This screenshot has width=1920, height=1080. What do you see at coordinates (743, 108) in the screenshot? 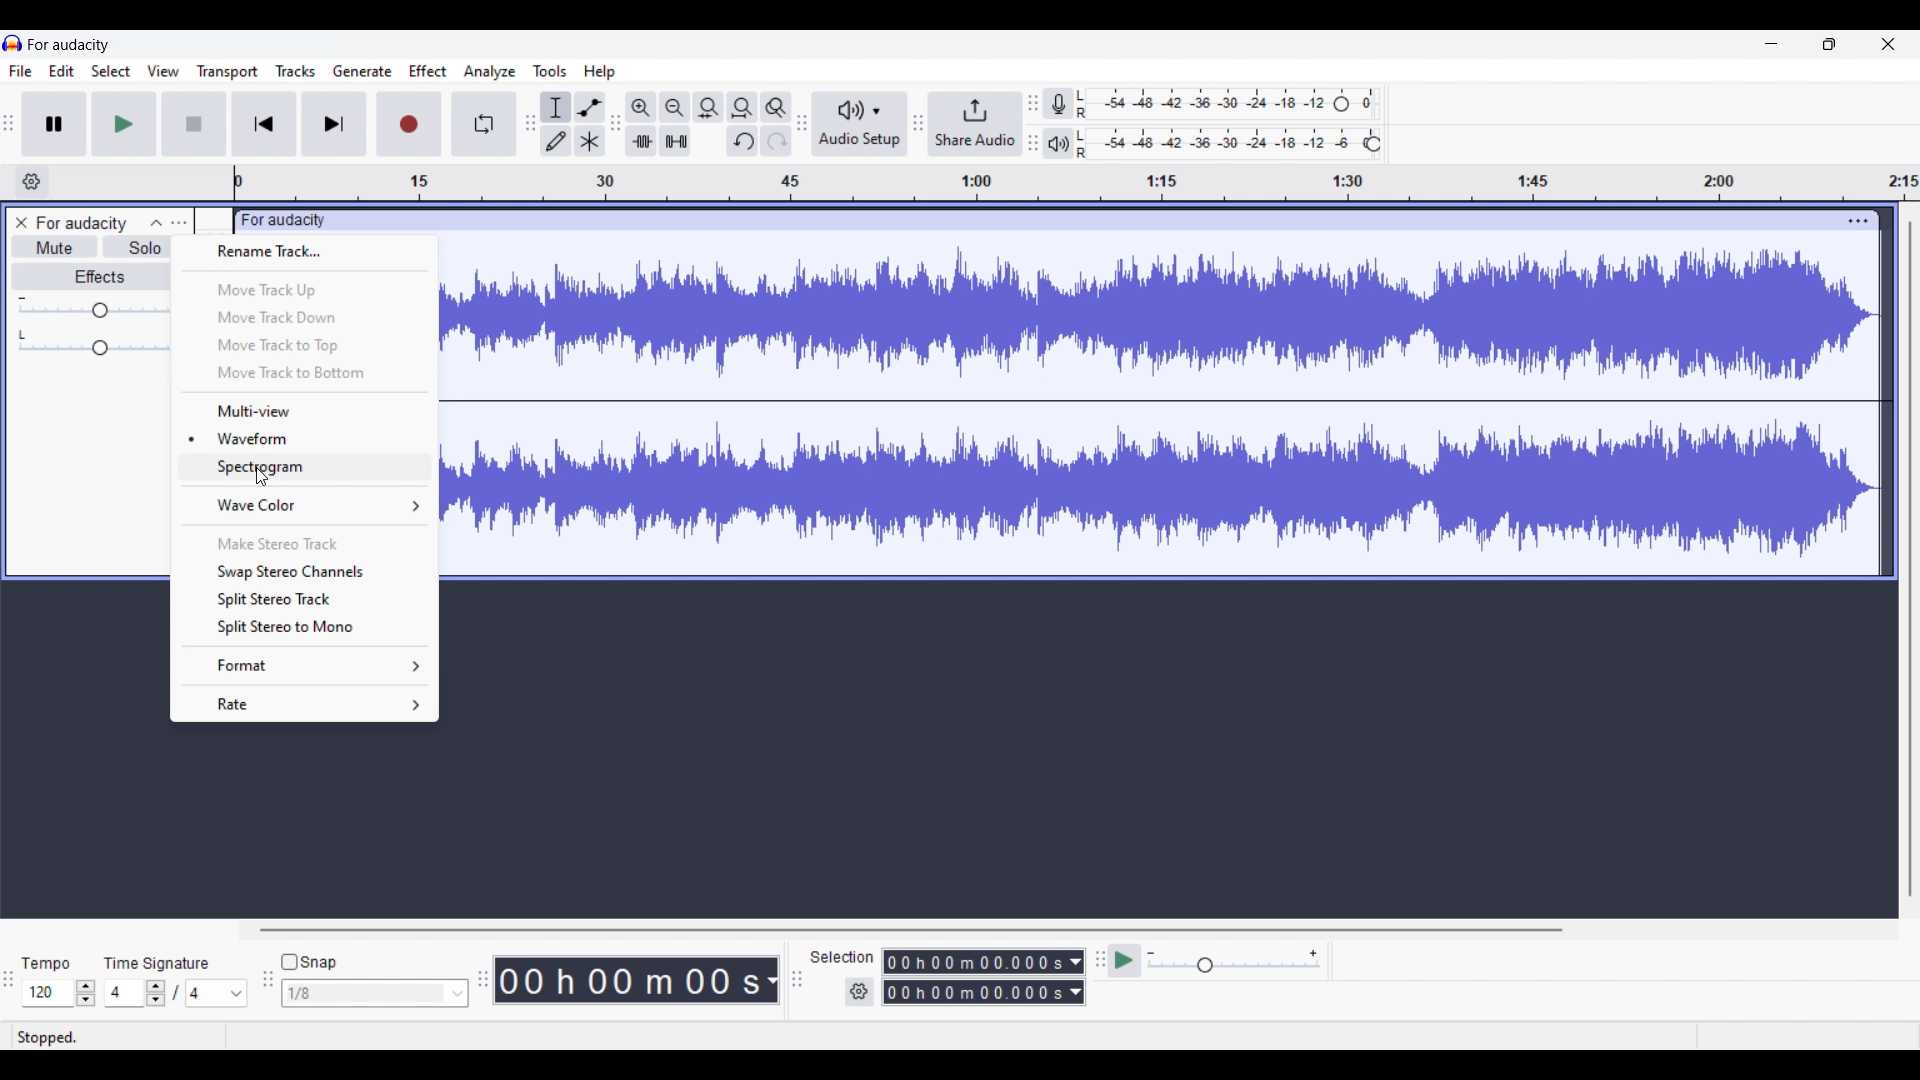
I see `Fit projection to width` at bounding box center [743, 108].